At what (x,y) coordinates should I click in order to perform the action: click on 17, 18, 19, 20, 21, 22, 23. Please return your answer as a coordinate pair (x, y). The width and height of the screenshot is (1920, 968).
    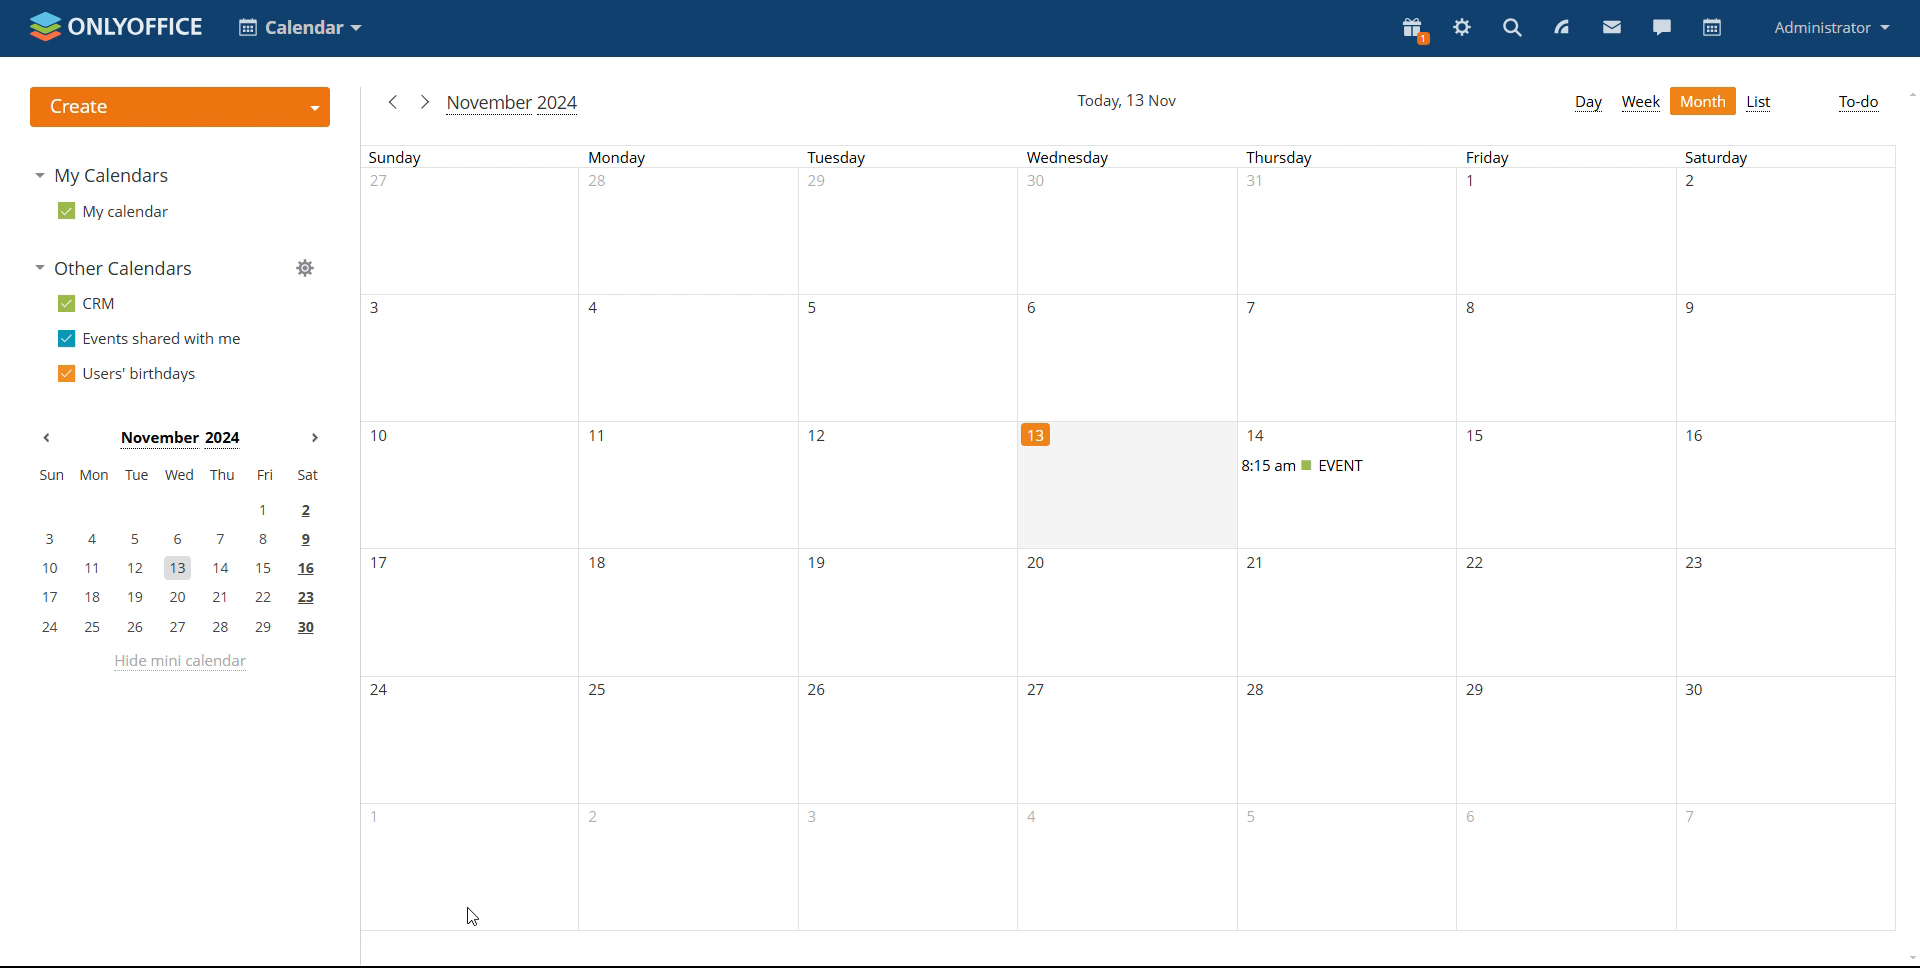
    Looking at the image, I should click on (182, 597).